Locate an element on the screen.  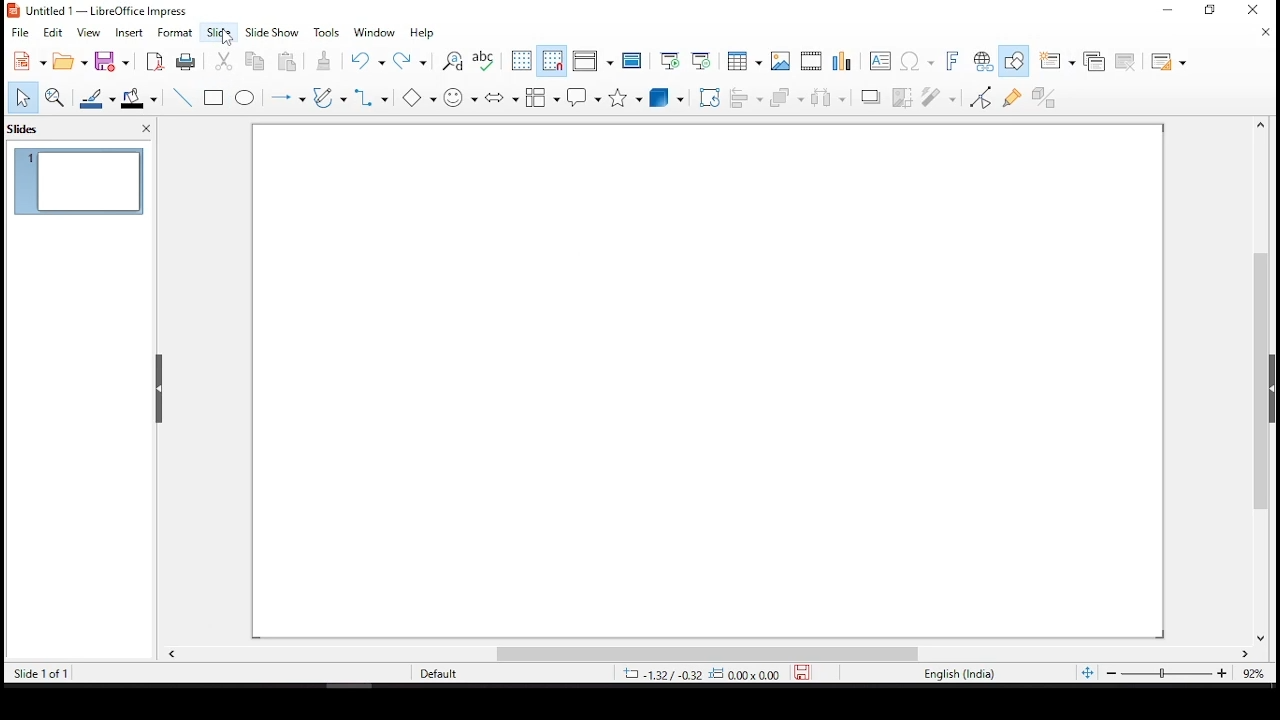
close pane is located at coordinates (158, 390).